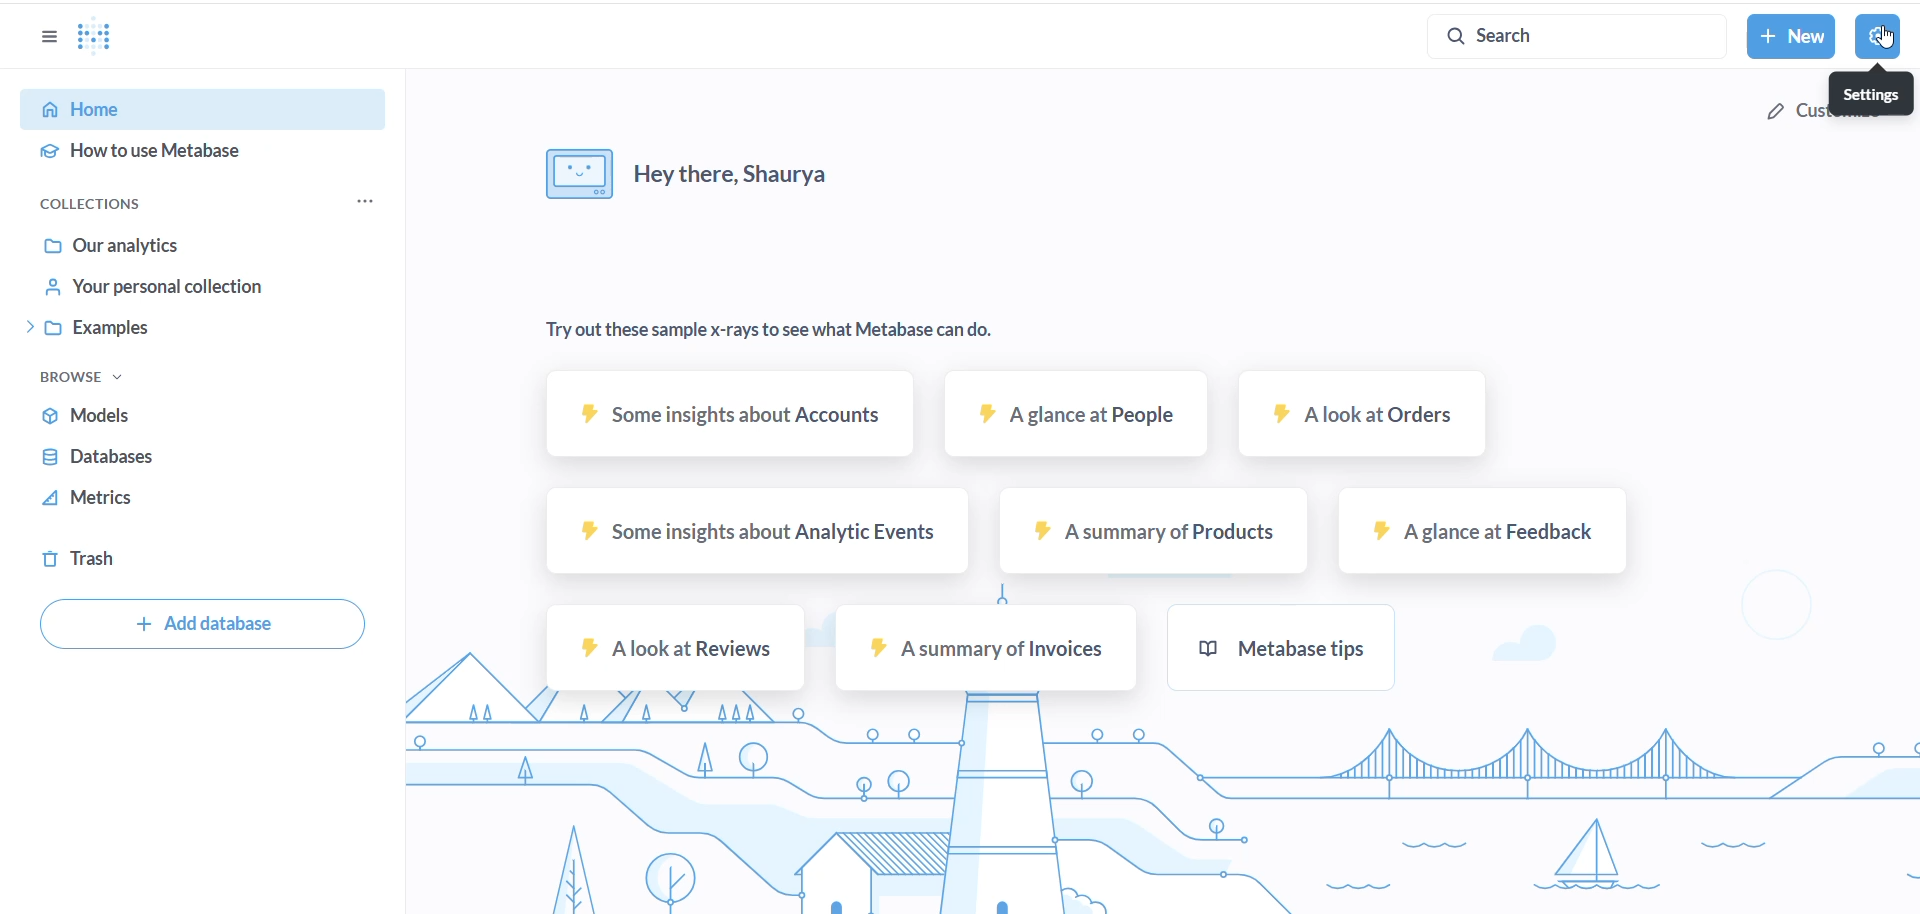  What do you see at coordinates (207, 148) in the screenshot?
I see `how to use metabase` at bounding box center [207, 148].